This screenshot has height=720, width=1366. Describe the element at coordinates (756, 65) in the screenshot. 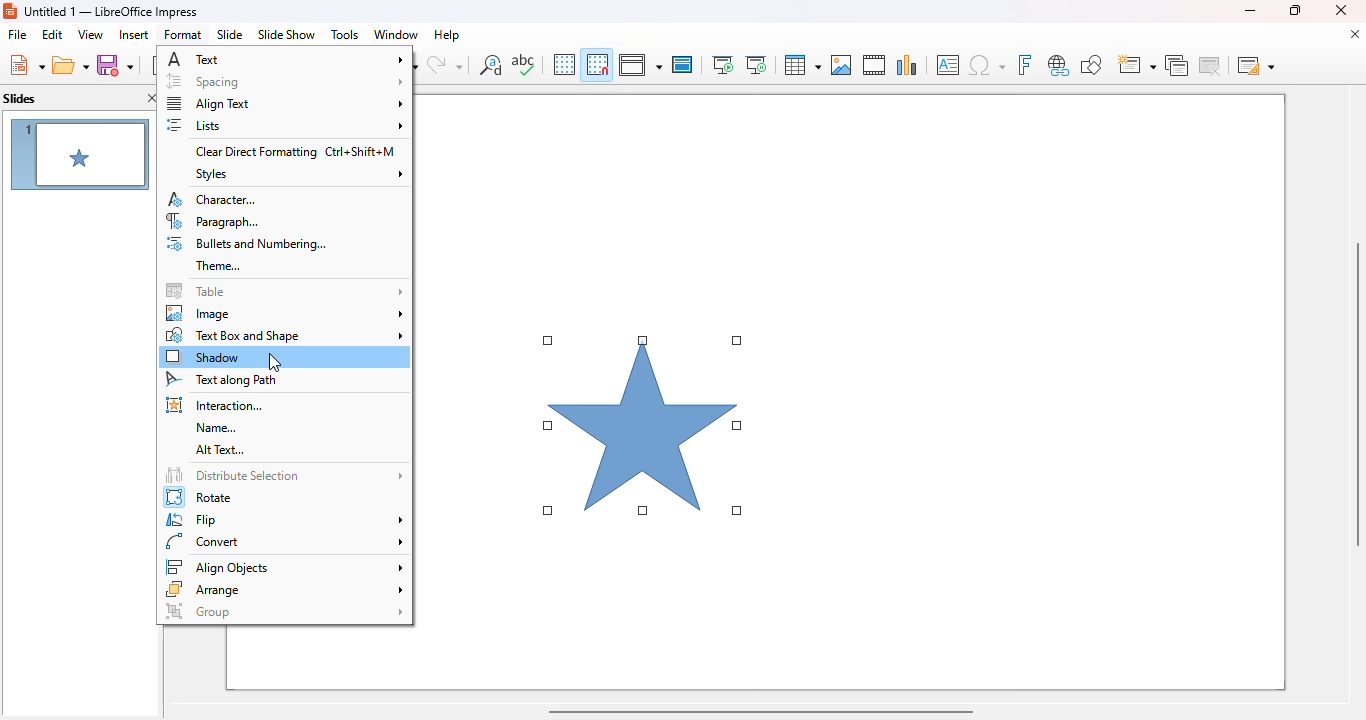

I see `start from current slide` at that location.